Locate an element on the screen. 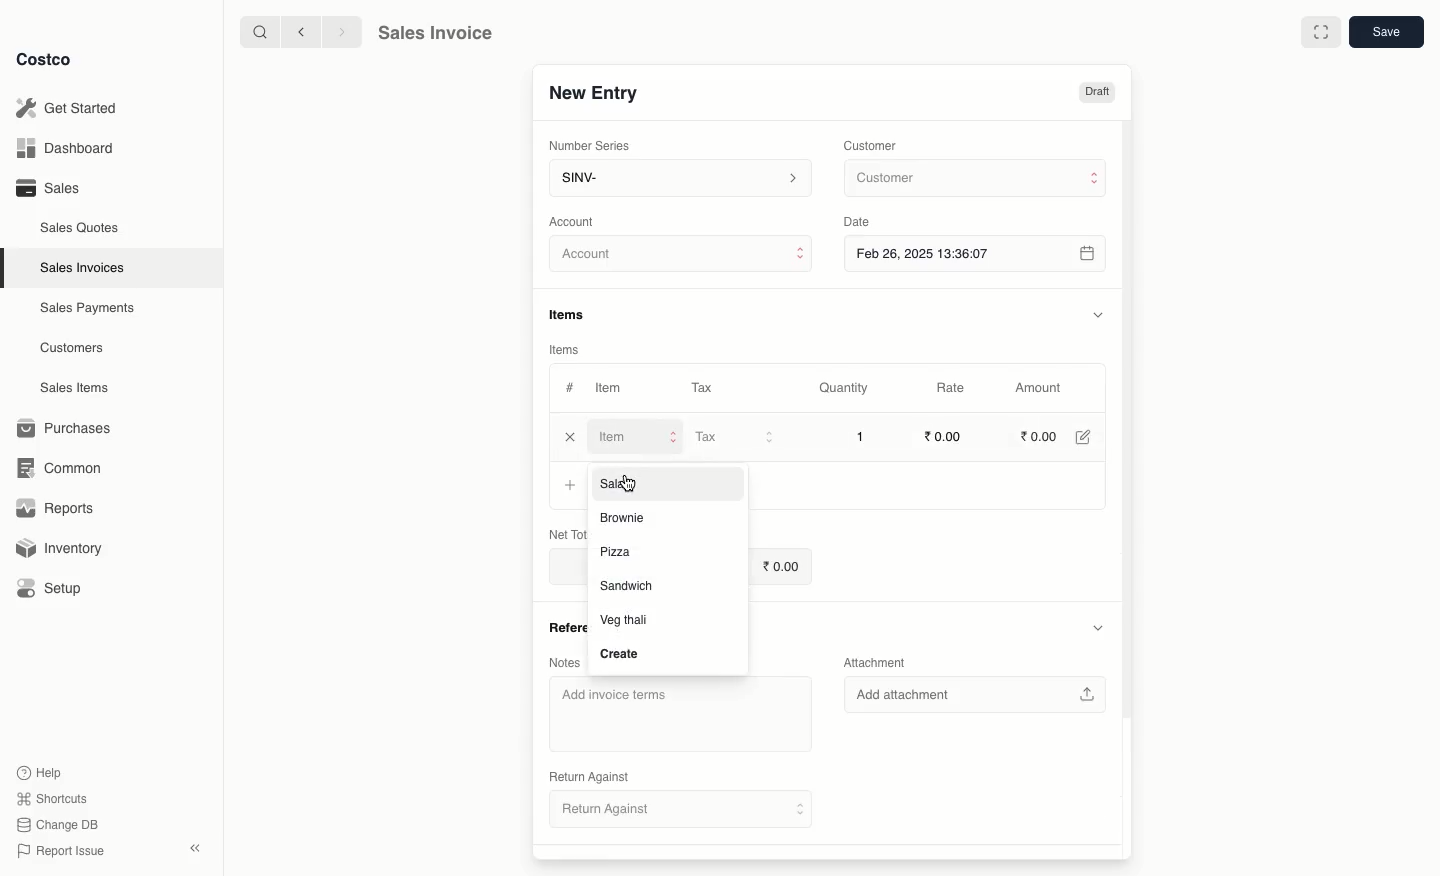  Add is located at coordinates (573, 487).